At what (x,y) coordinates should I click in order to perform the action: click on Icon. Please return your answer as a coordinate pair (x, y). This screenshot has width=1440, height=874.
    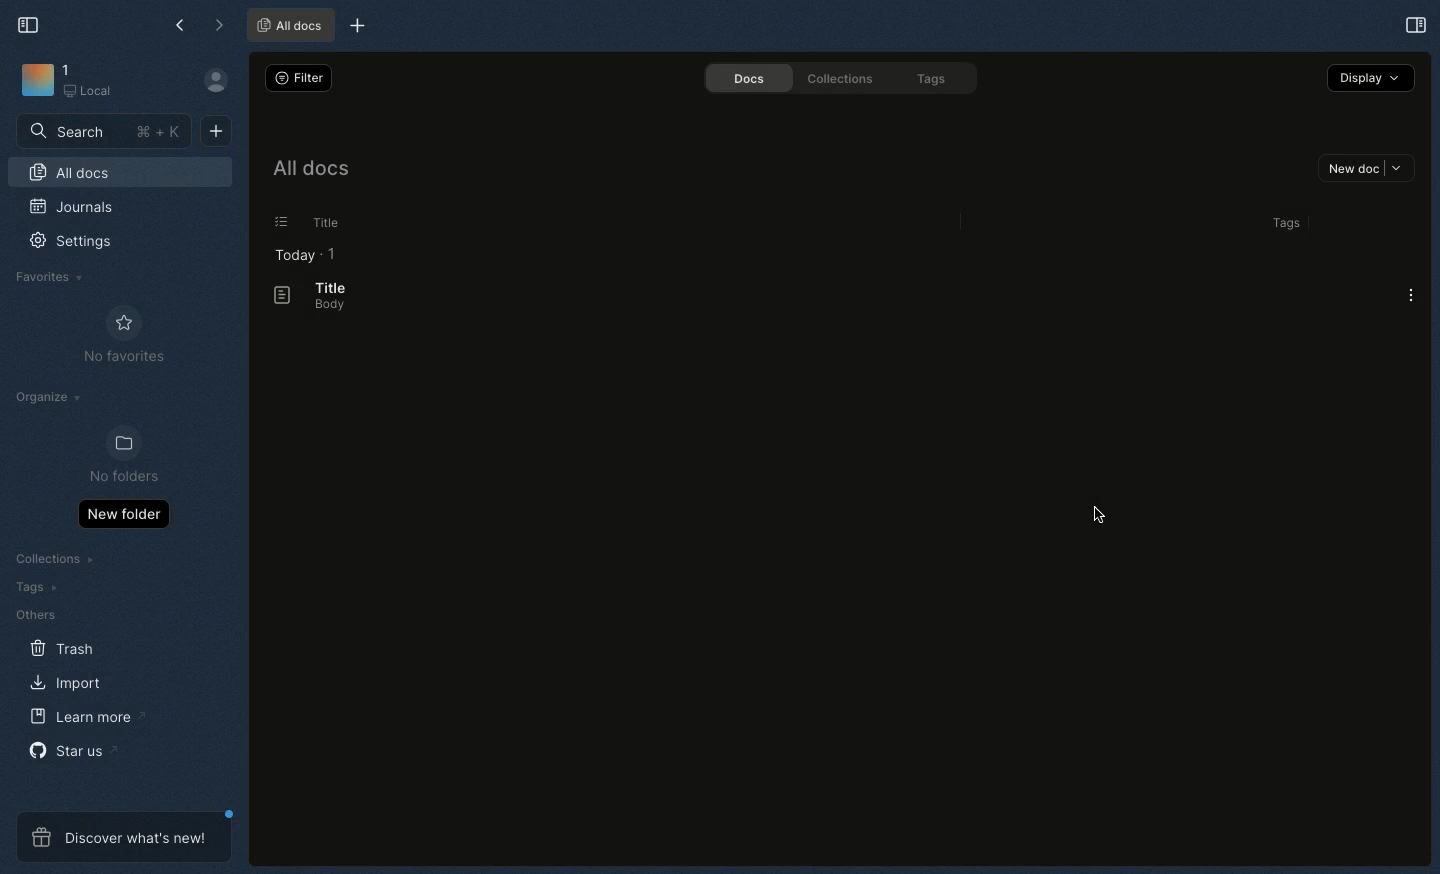
    Looking at the image, I should click on (36, 81).